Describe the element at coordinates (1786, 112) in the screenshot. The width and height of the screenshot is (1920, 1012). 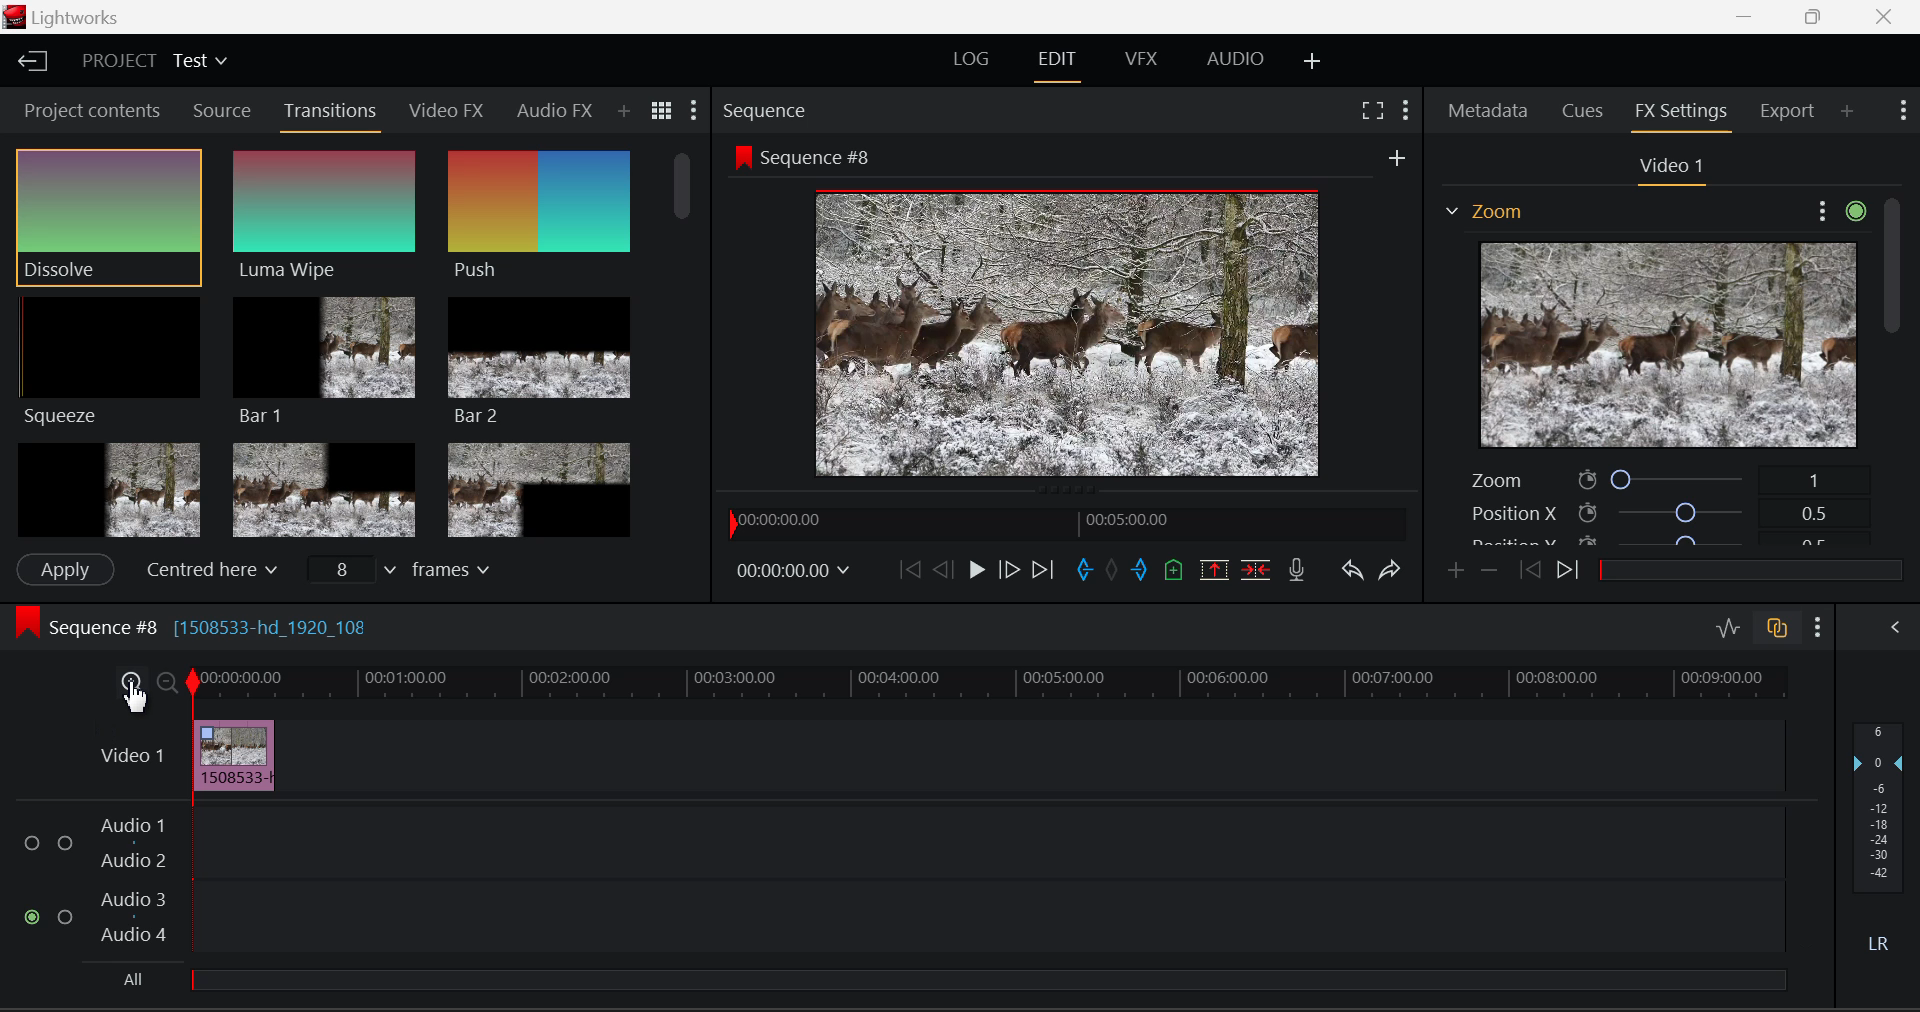
I see `Export` at that location.